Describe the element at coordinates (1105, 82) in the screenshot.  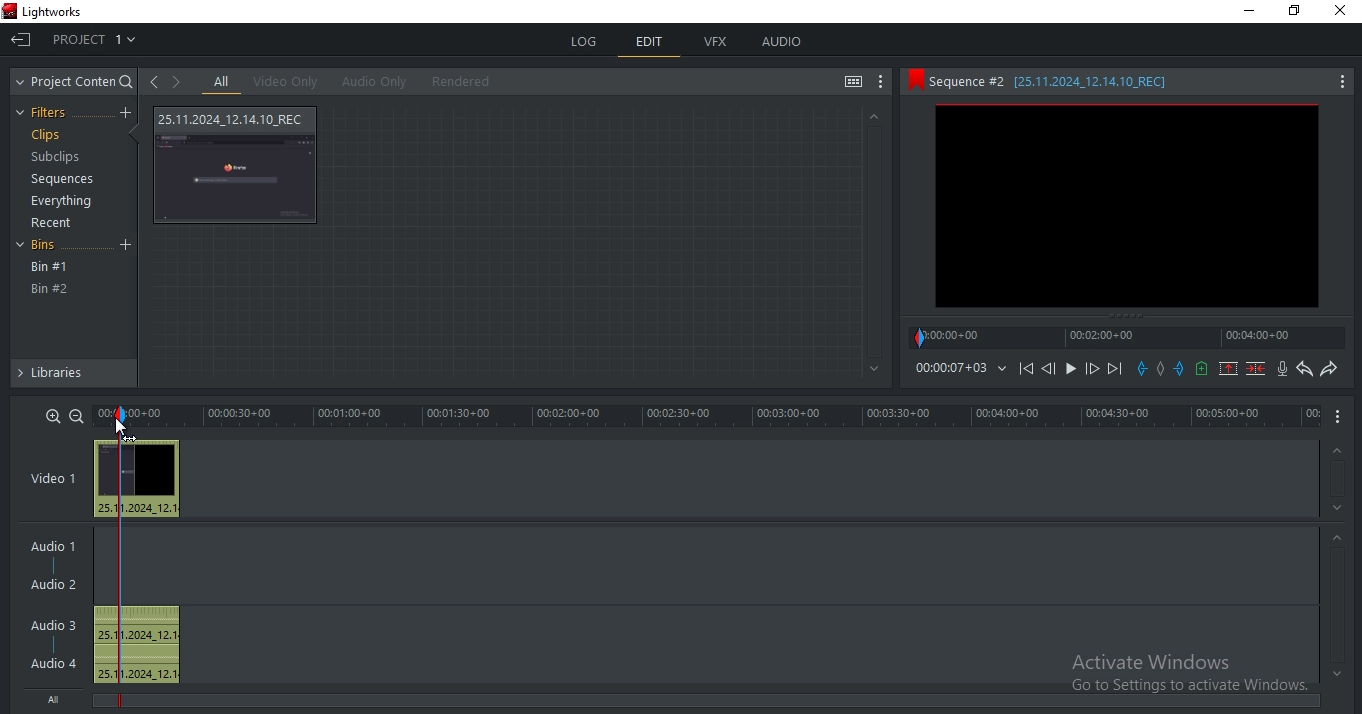
I see `sequence #2` at that location.